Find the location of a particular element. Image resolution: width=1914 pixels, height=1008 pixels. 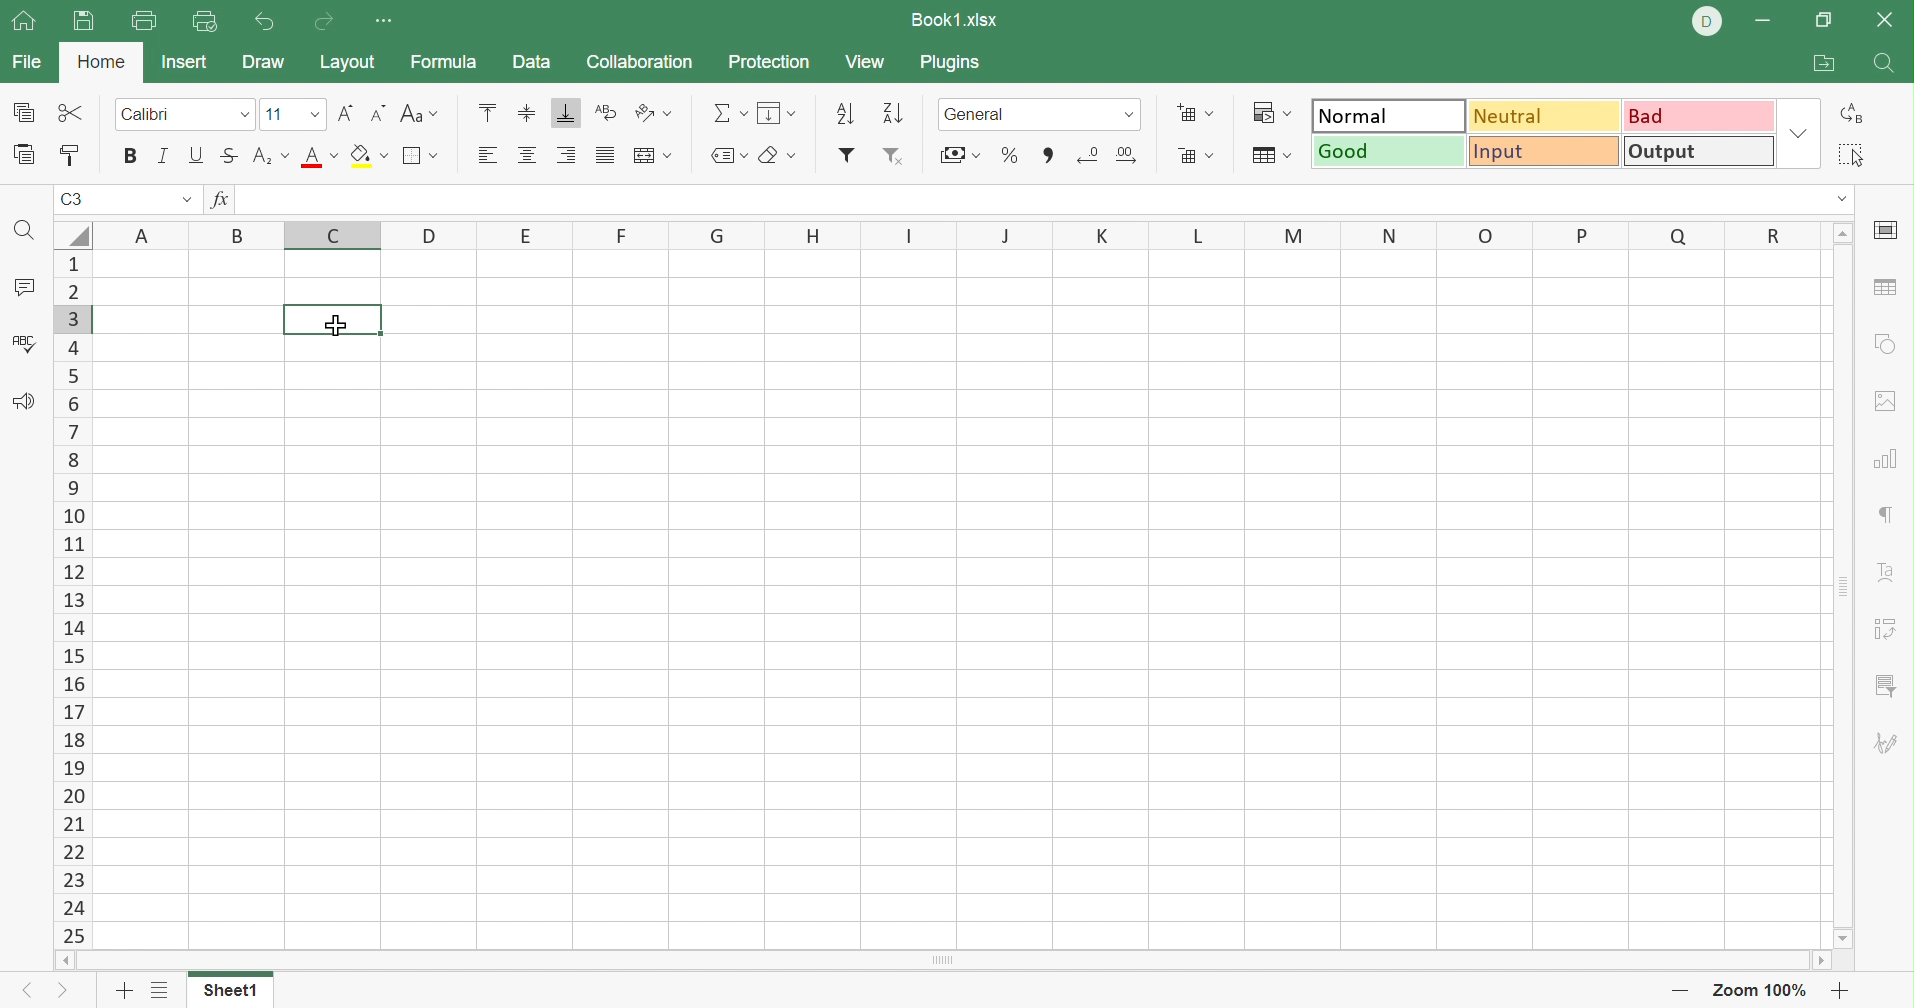

Insert is located at coordinates (186, 61).